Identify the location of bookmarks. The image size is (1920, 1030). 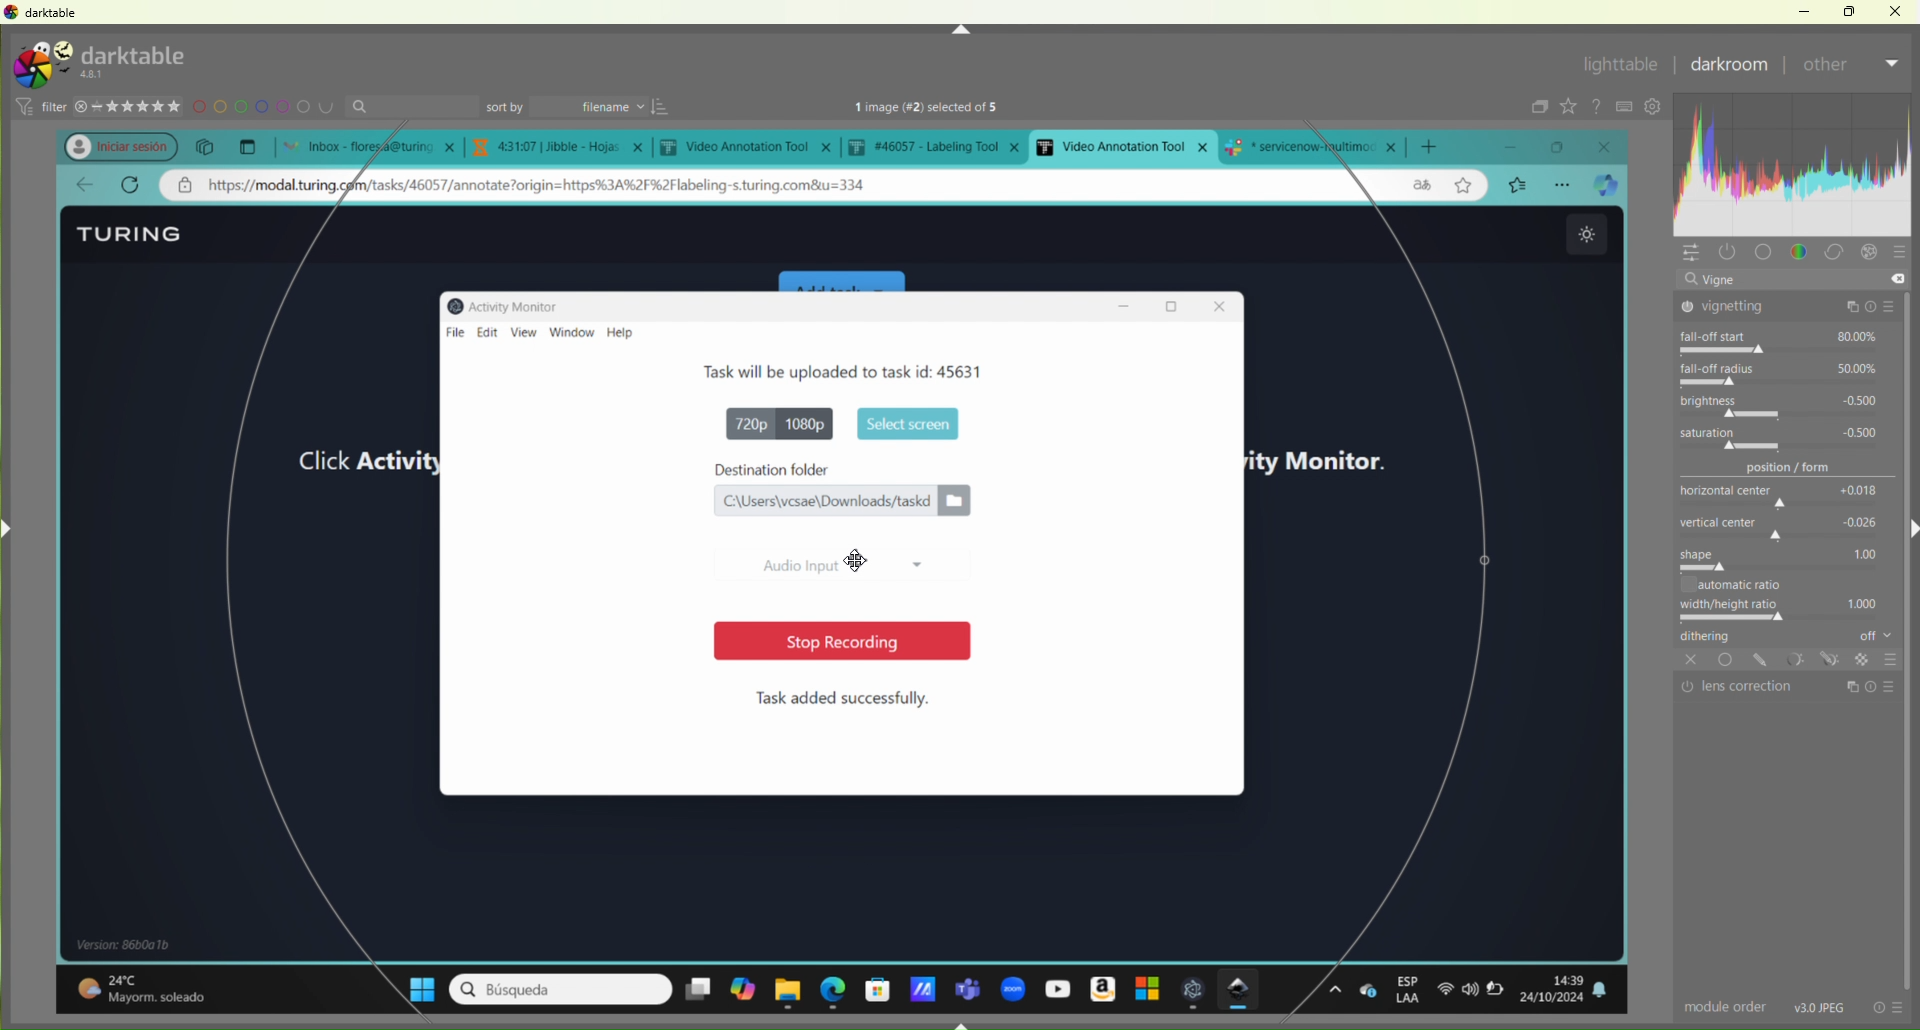
(1518, 184).